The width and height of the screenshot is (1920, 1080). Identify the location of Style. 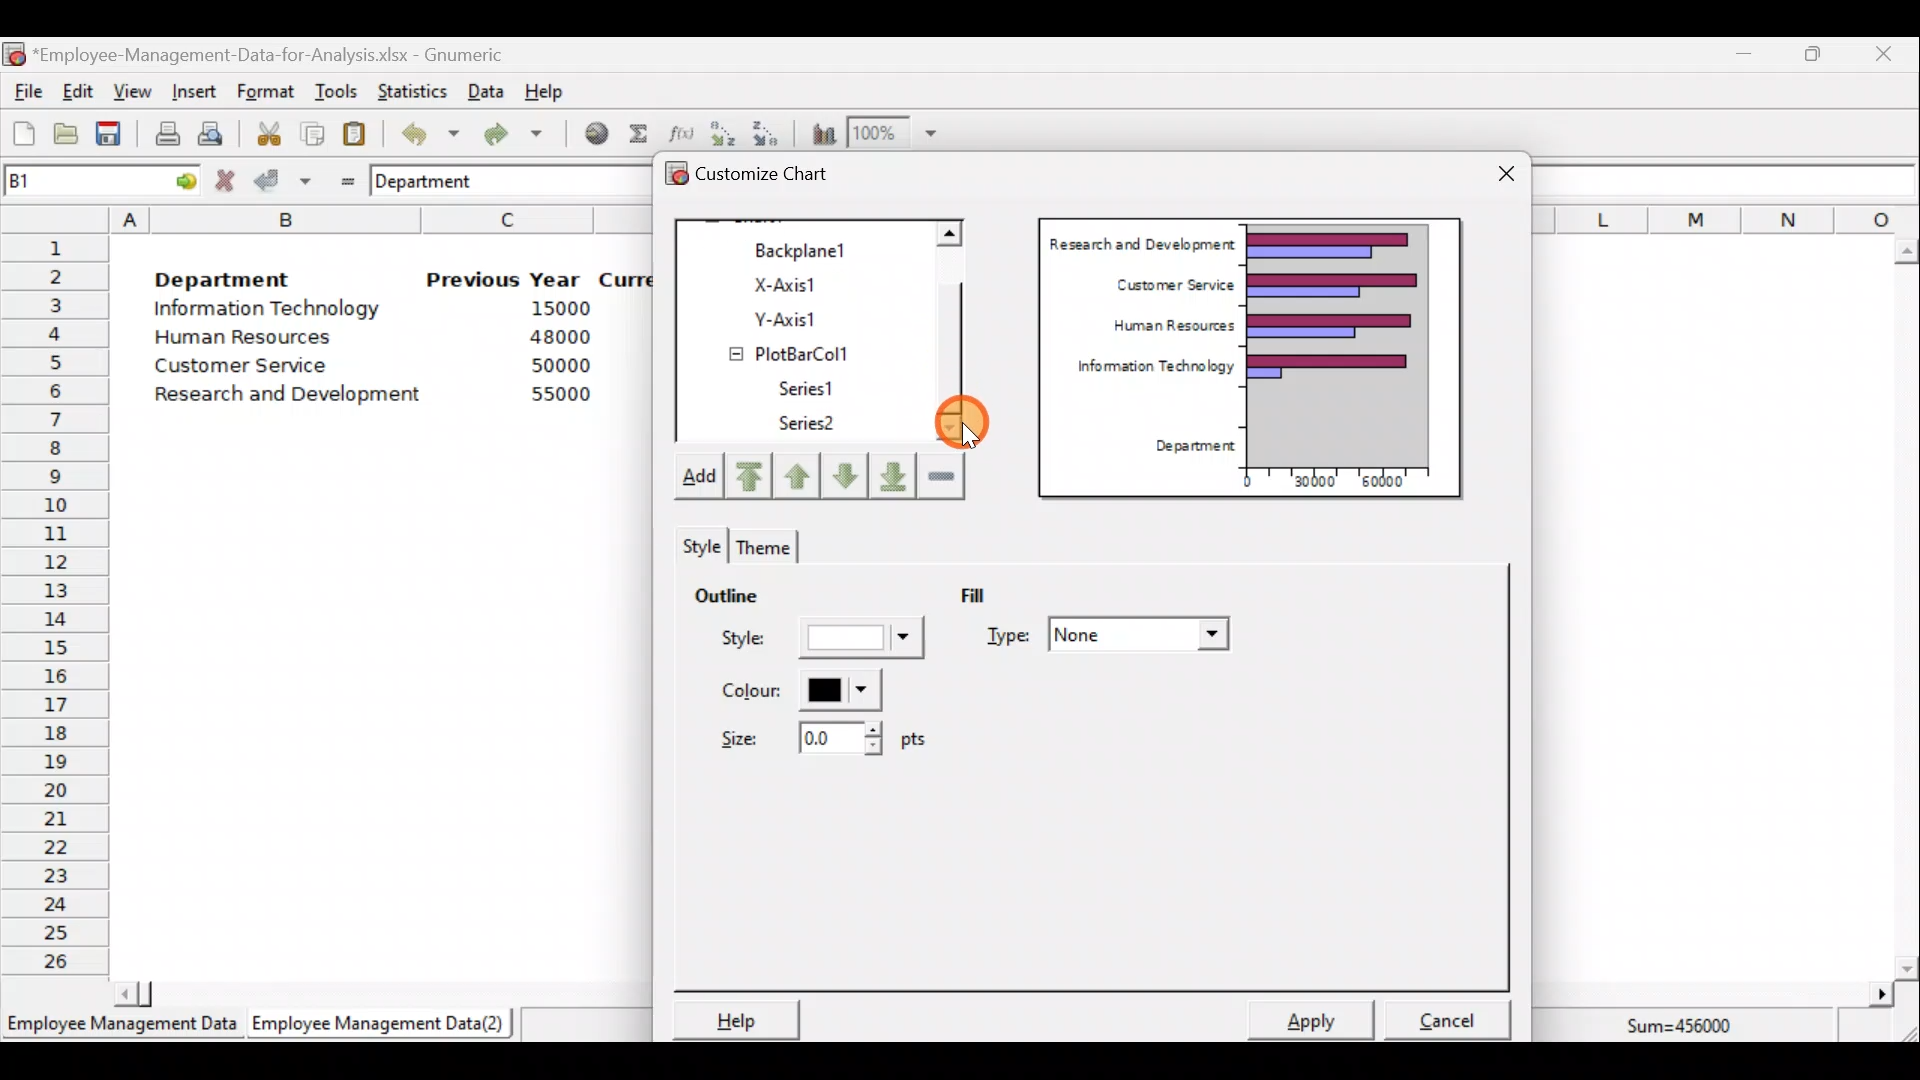
(697, 542).